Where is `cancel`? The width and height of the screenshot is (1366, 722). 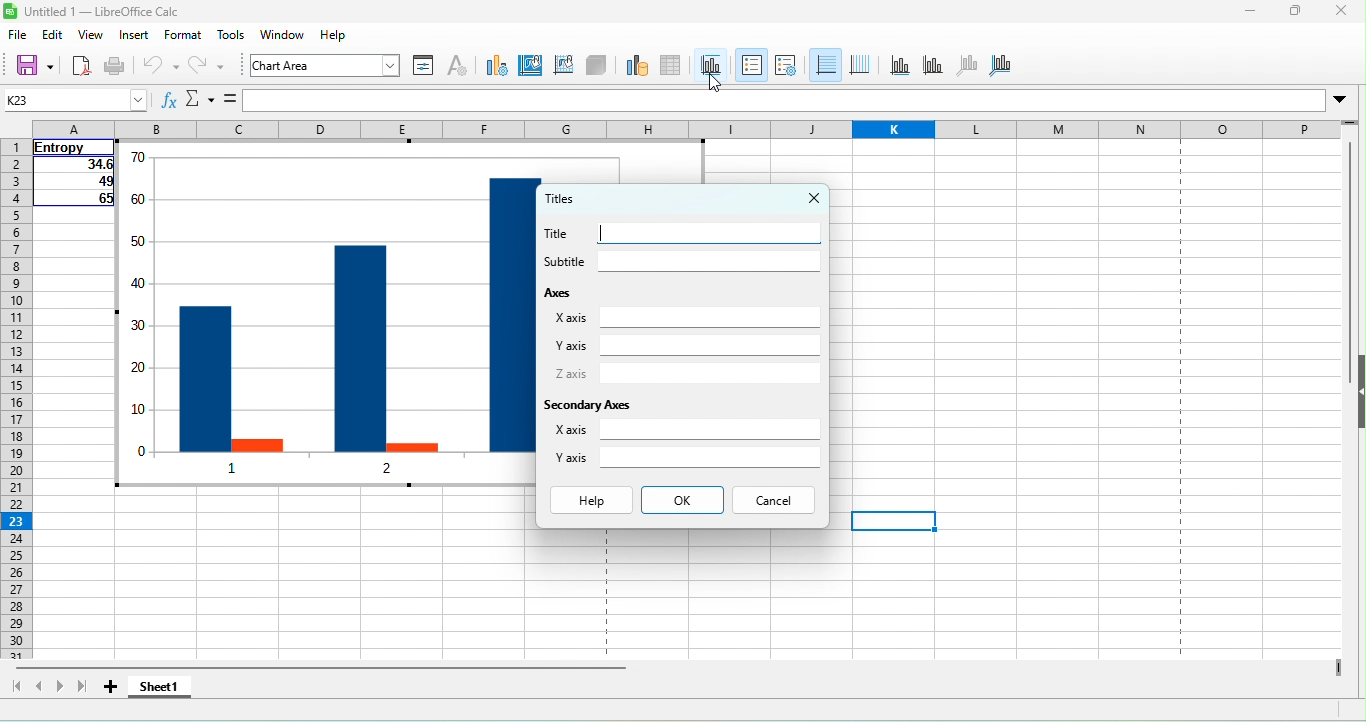
cancel is located at coordinates (776, 501).